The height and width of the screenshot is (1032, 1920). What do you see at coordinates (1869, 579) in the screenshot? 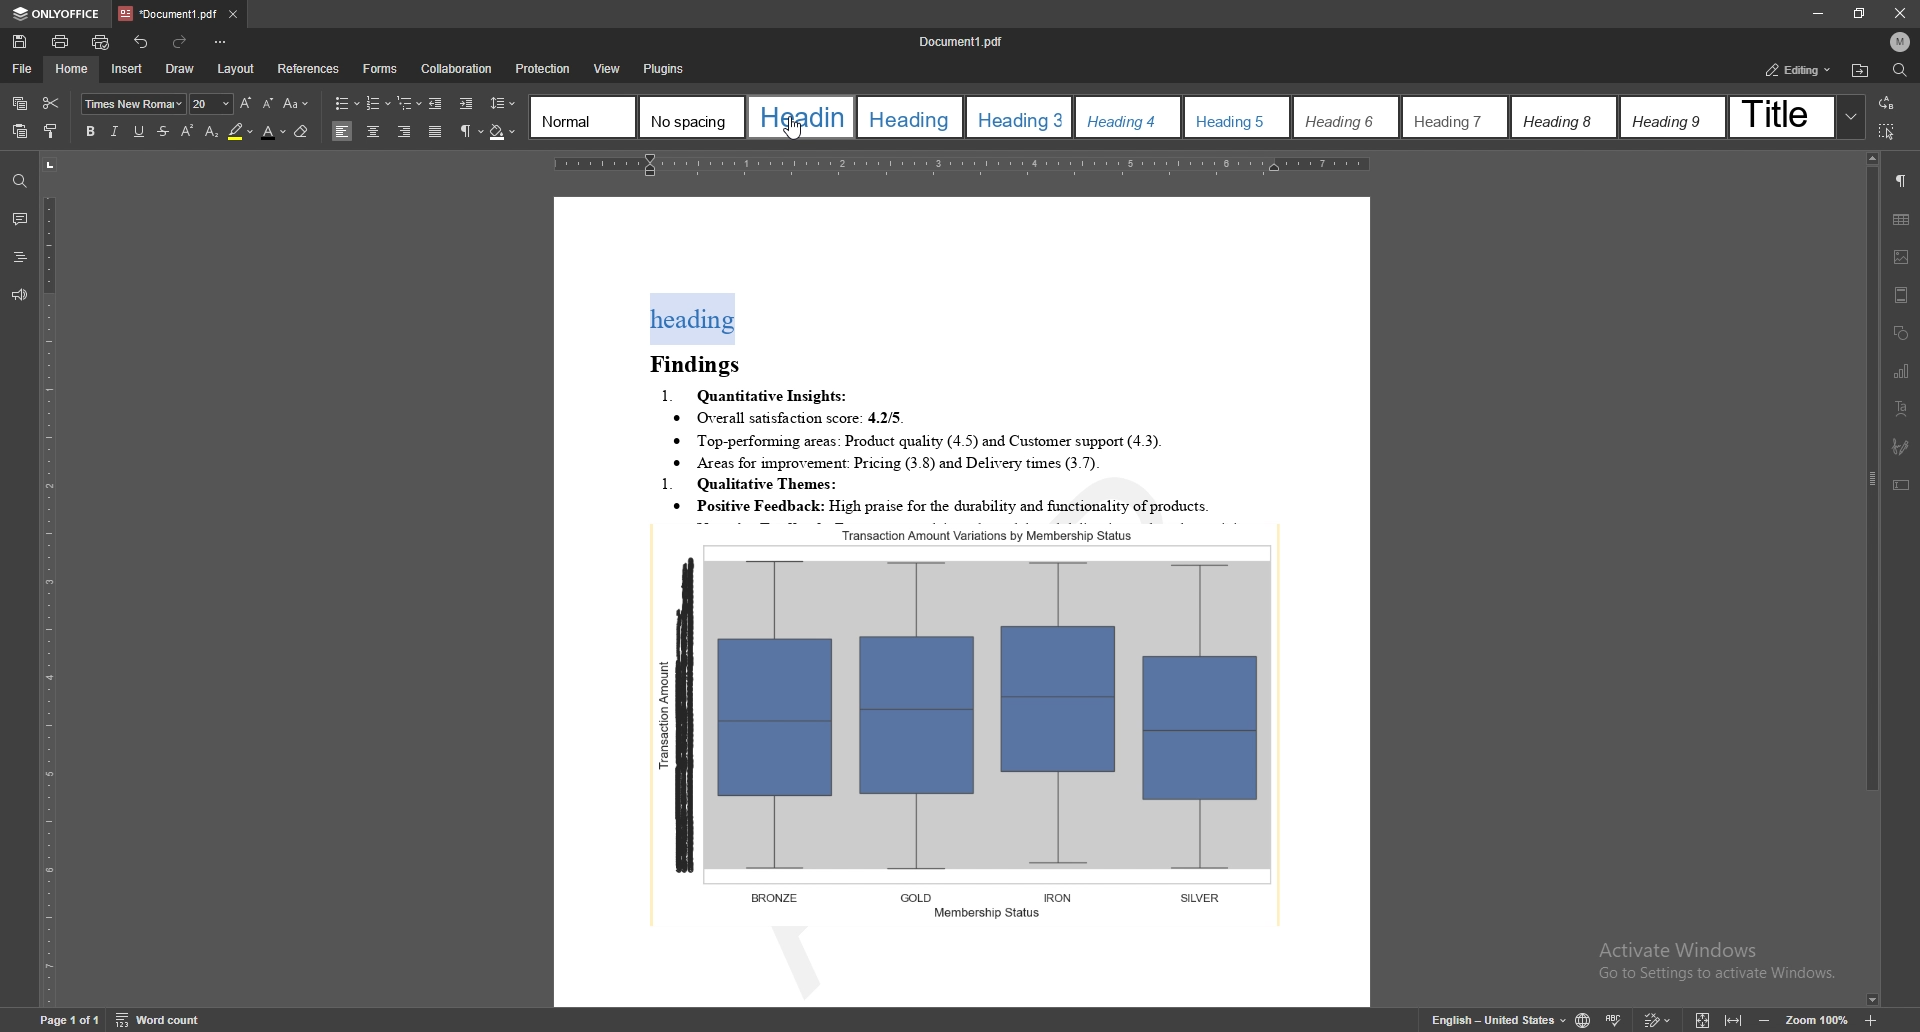
I see `scroll bar` at bounding box center [1869, 579].